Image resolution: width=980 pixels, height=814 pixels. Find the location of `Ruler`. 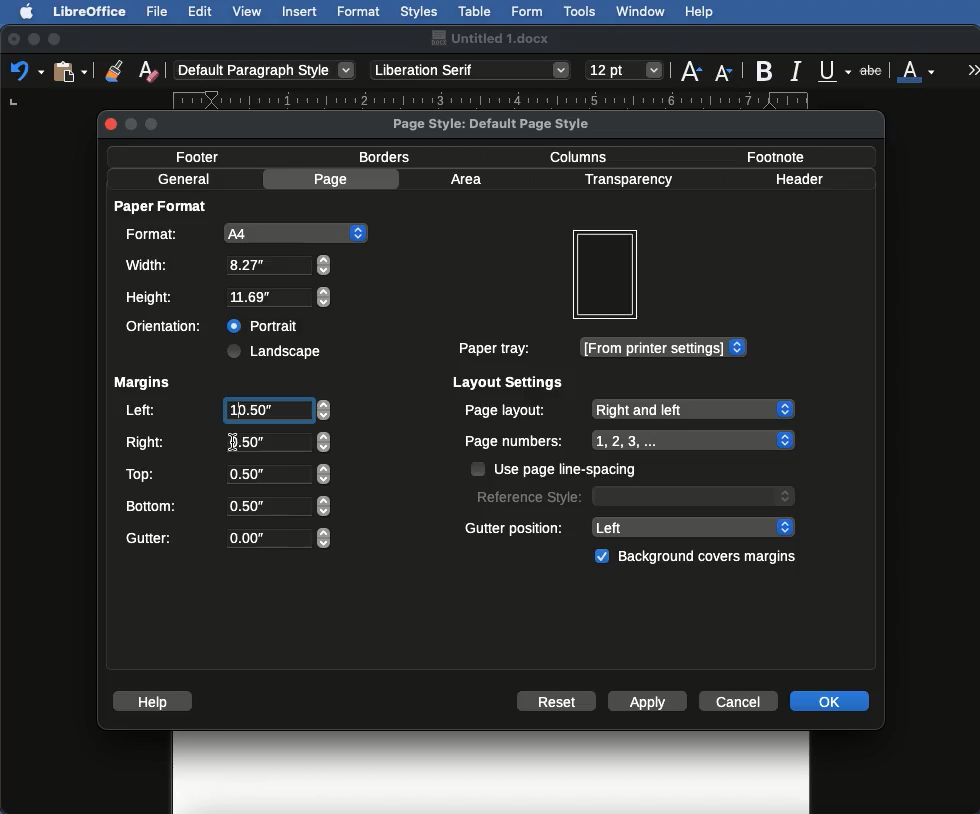

Ruler is located at coordinates (509, 101).